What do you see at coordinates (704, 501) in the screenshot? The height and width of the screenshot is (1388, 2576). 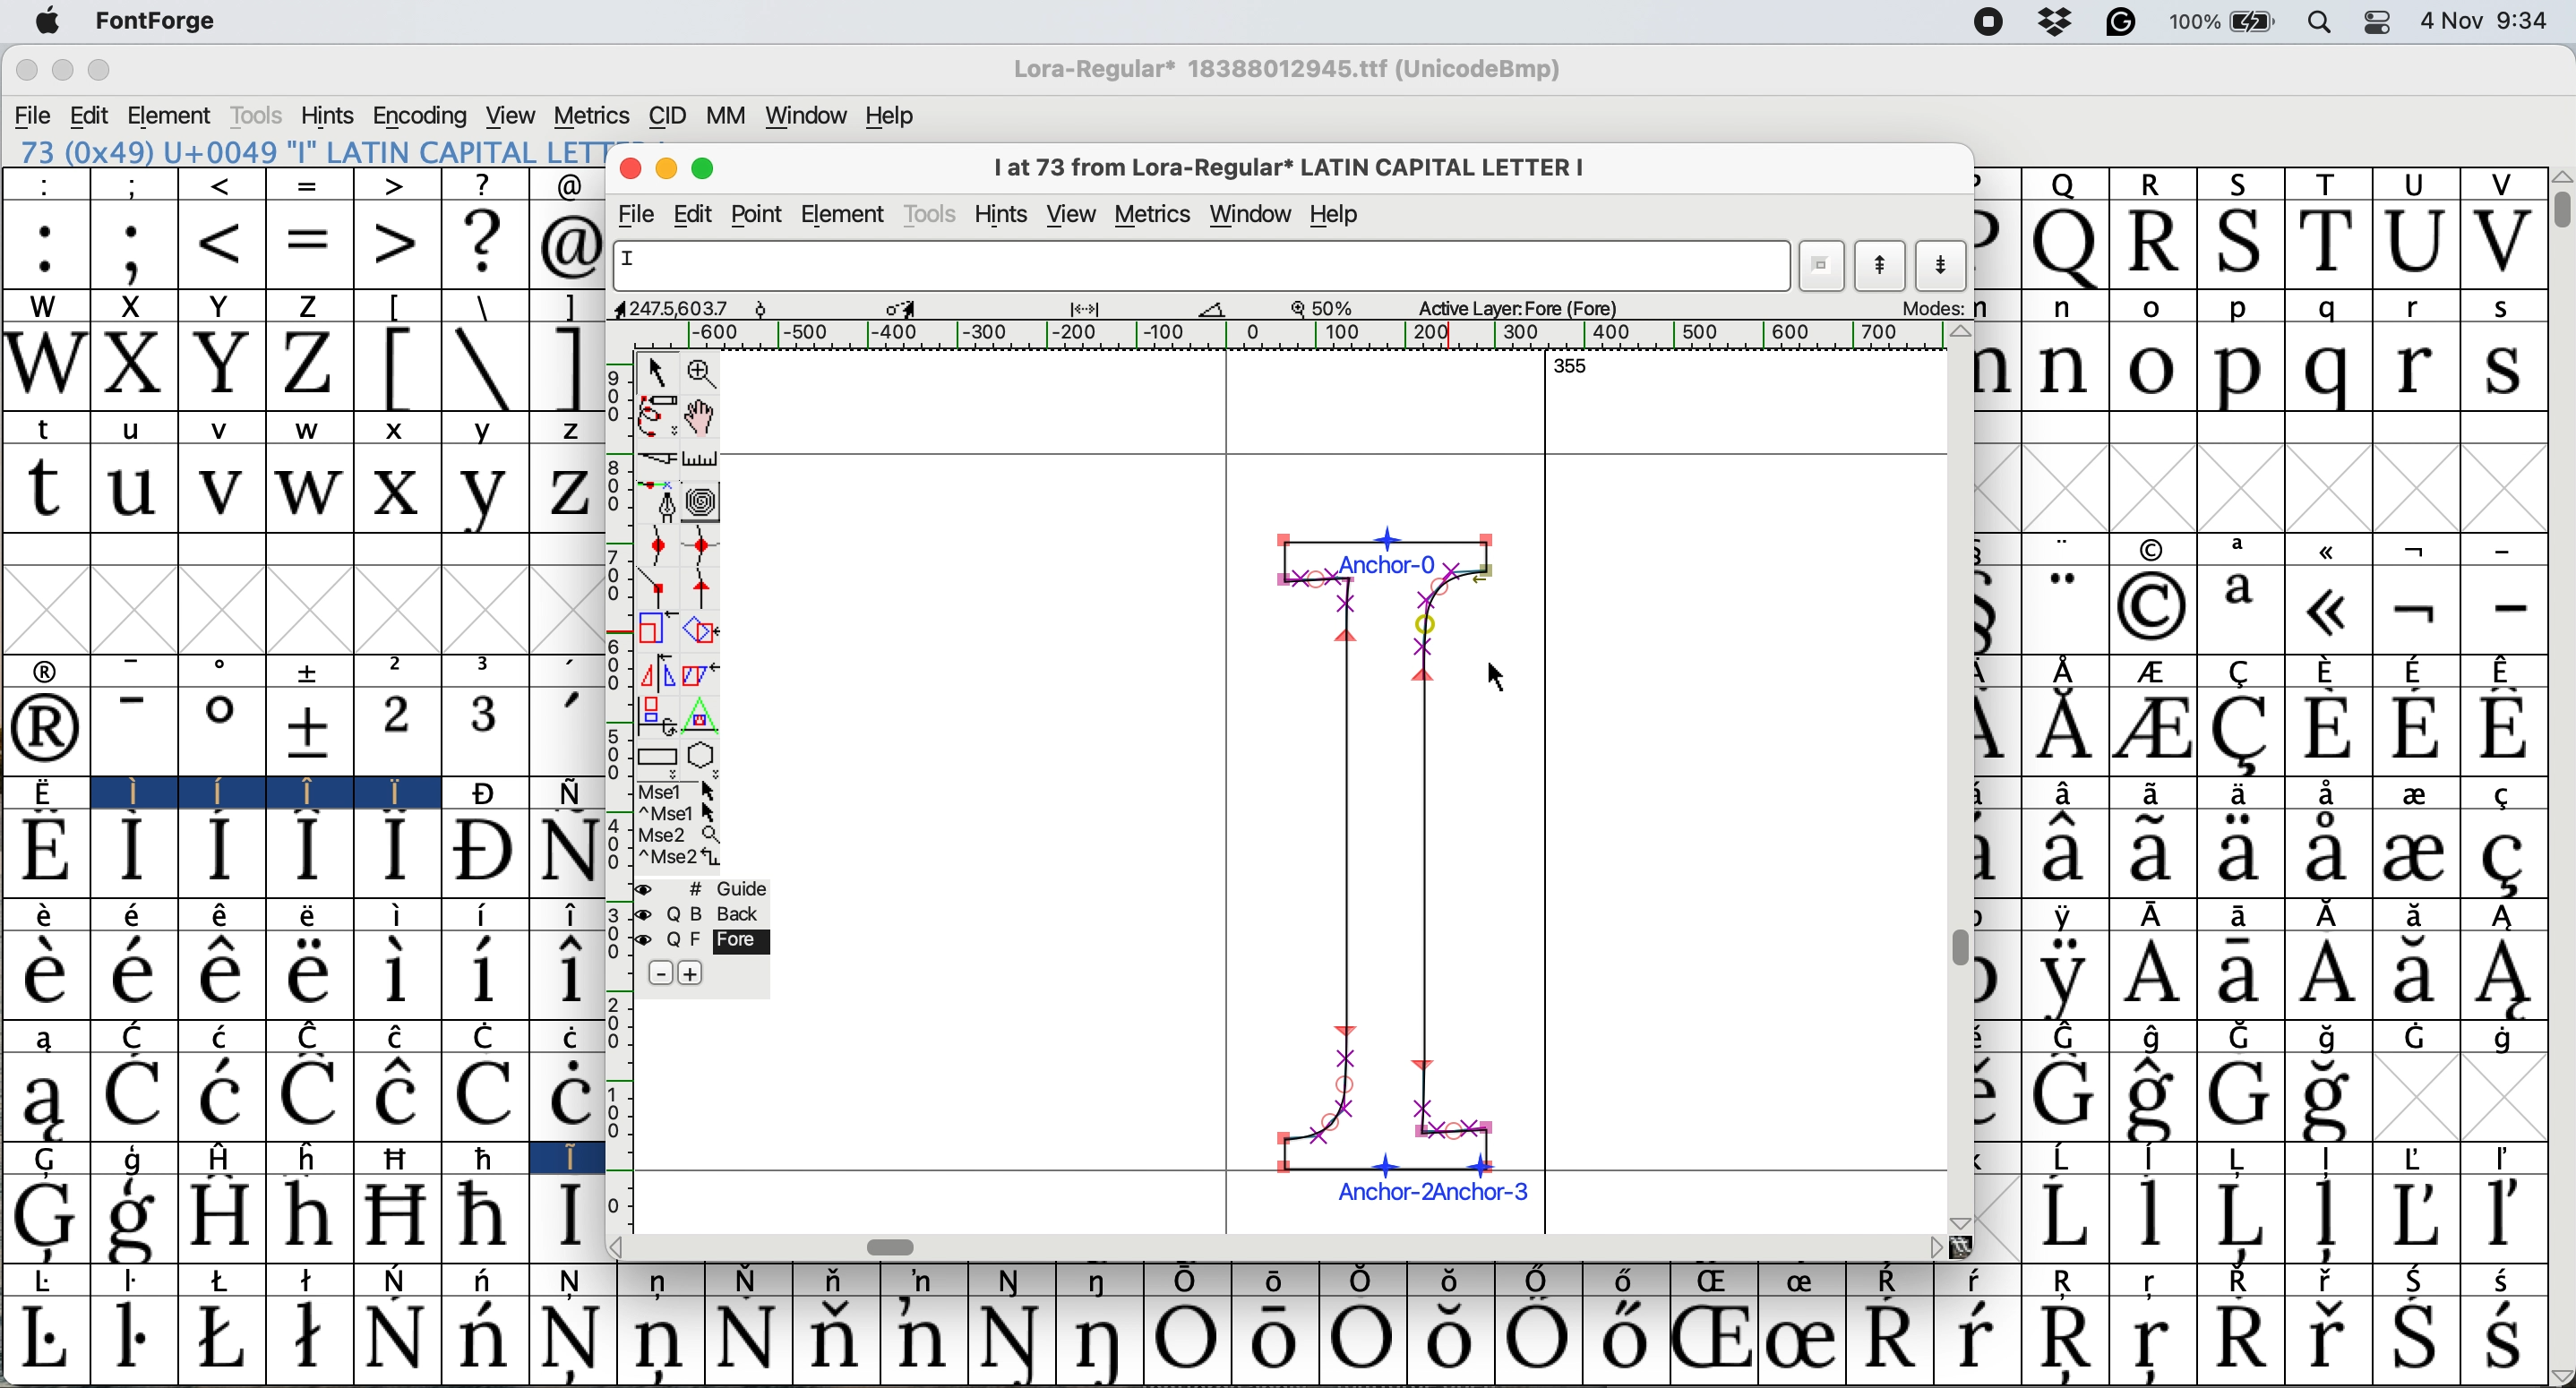 I see `change whether spiro is active or not` at bounding box center [704, 501].